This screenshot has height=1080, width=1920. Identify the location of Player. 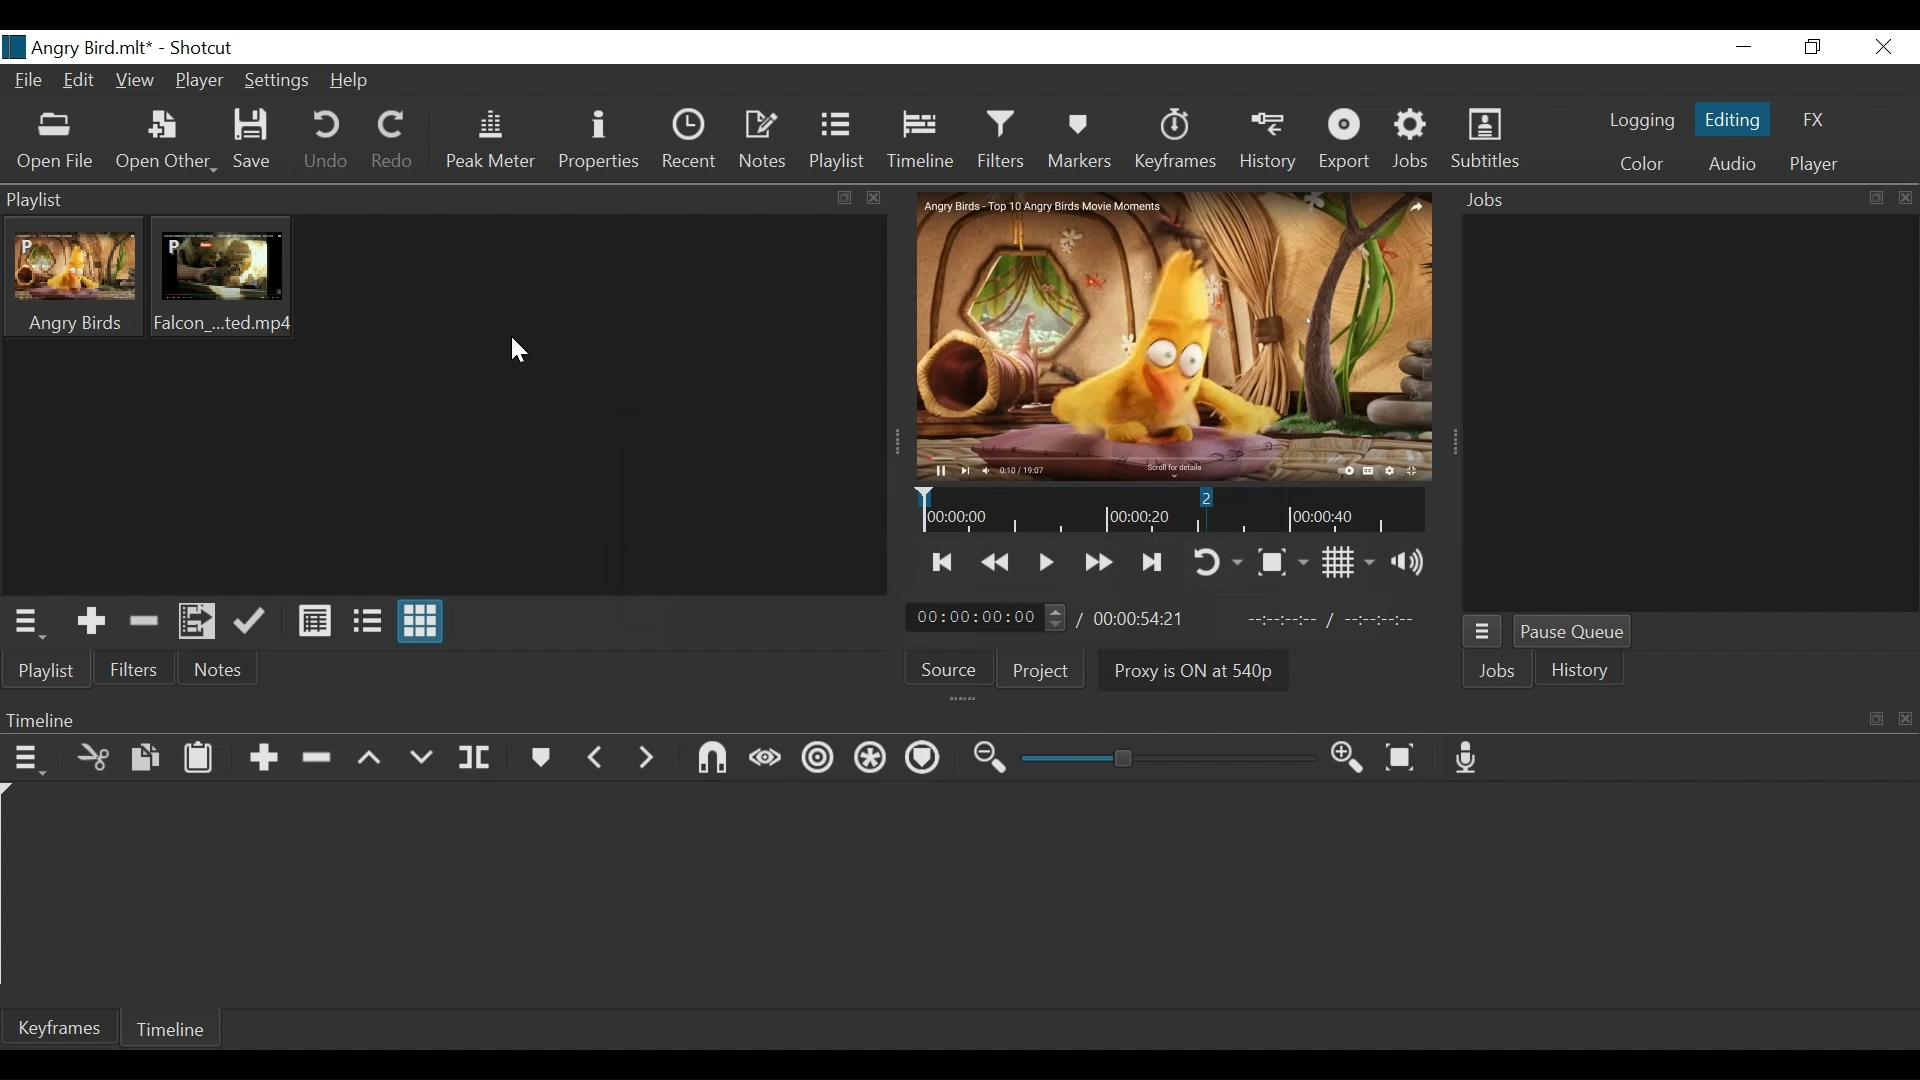
(197, 82).